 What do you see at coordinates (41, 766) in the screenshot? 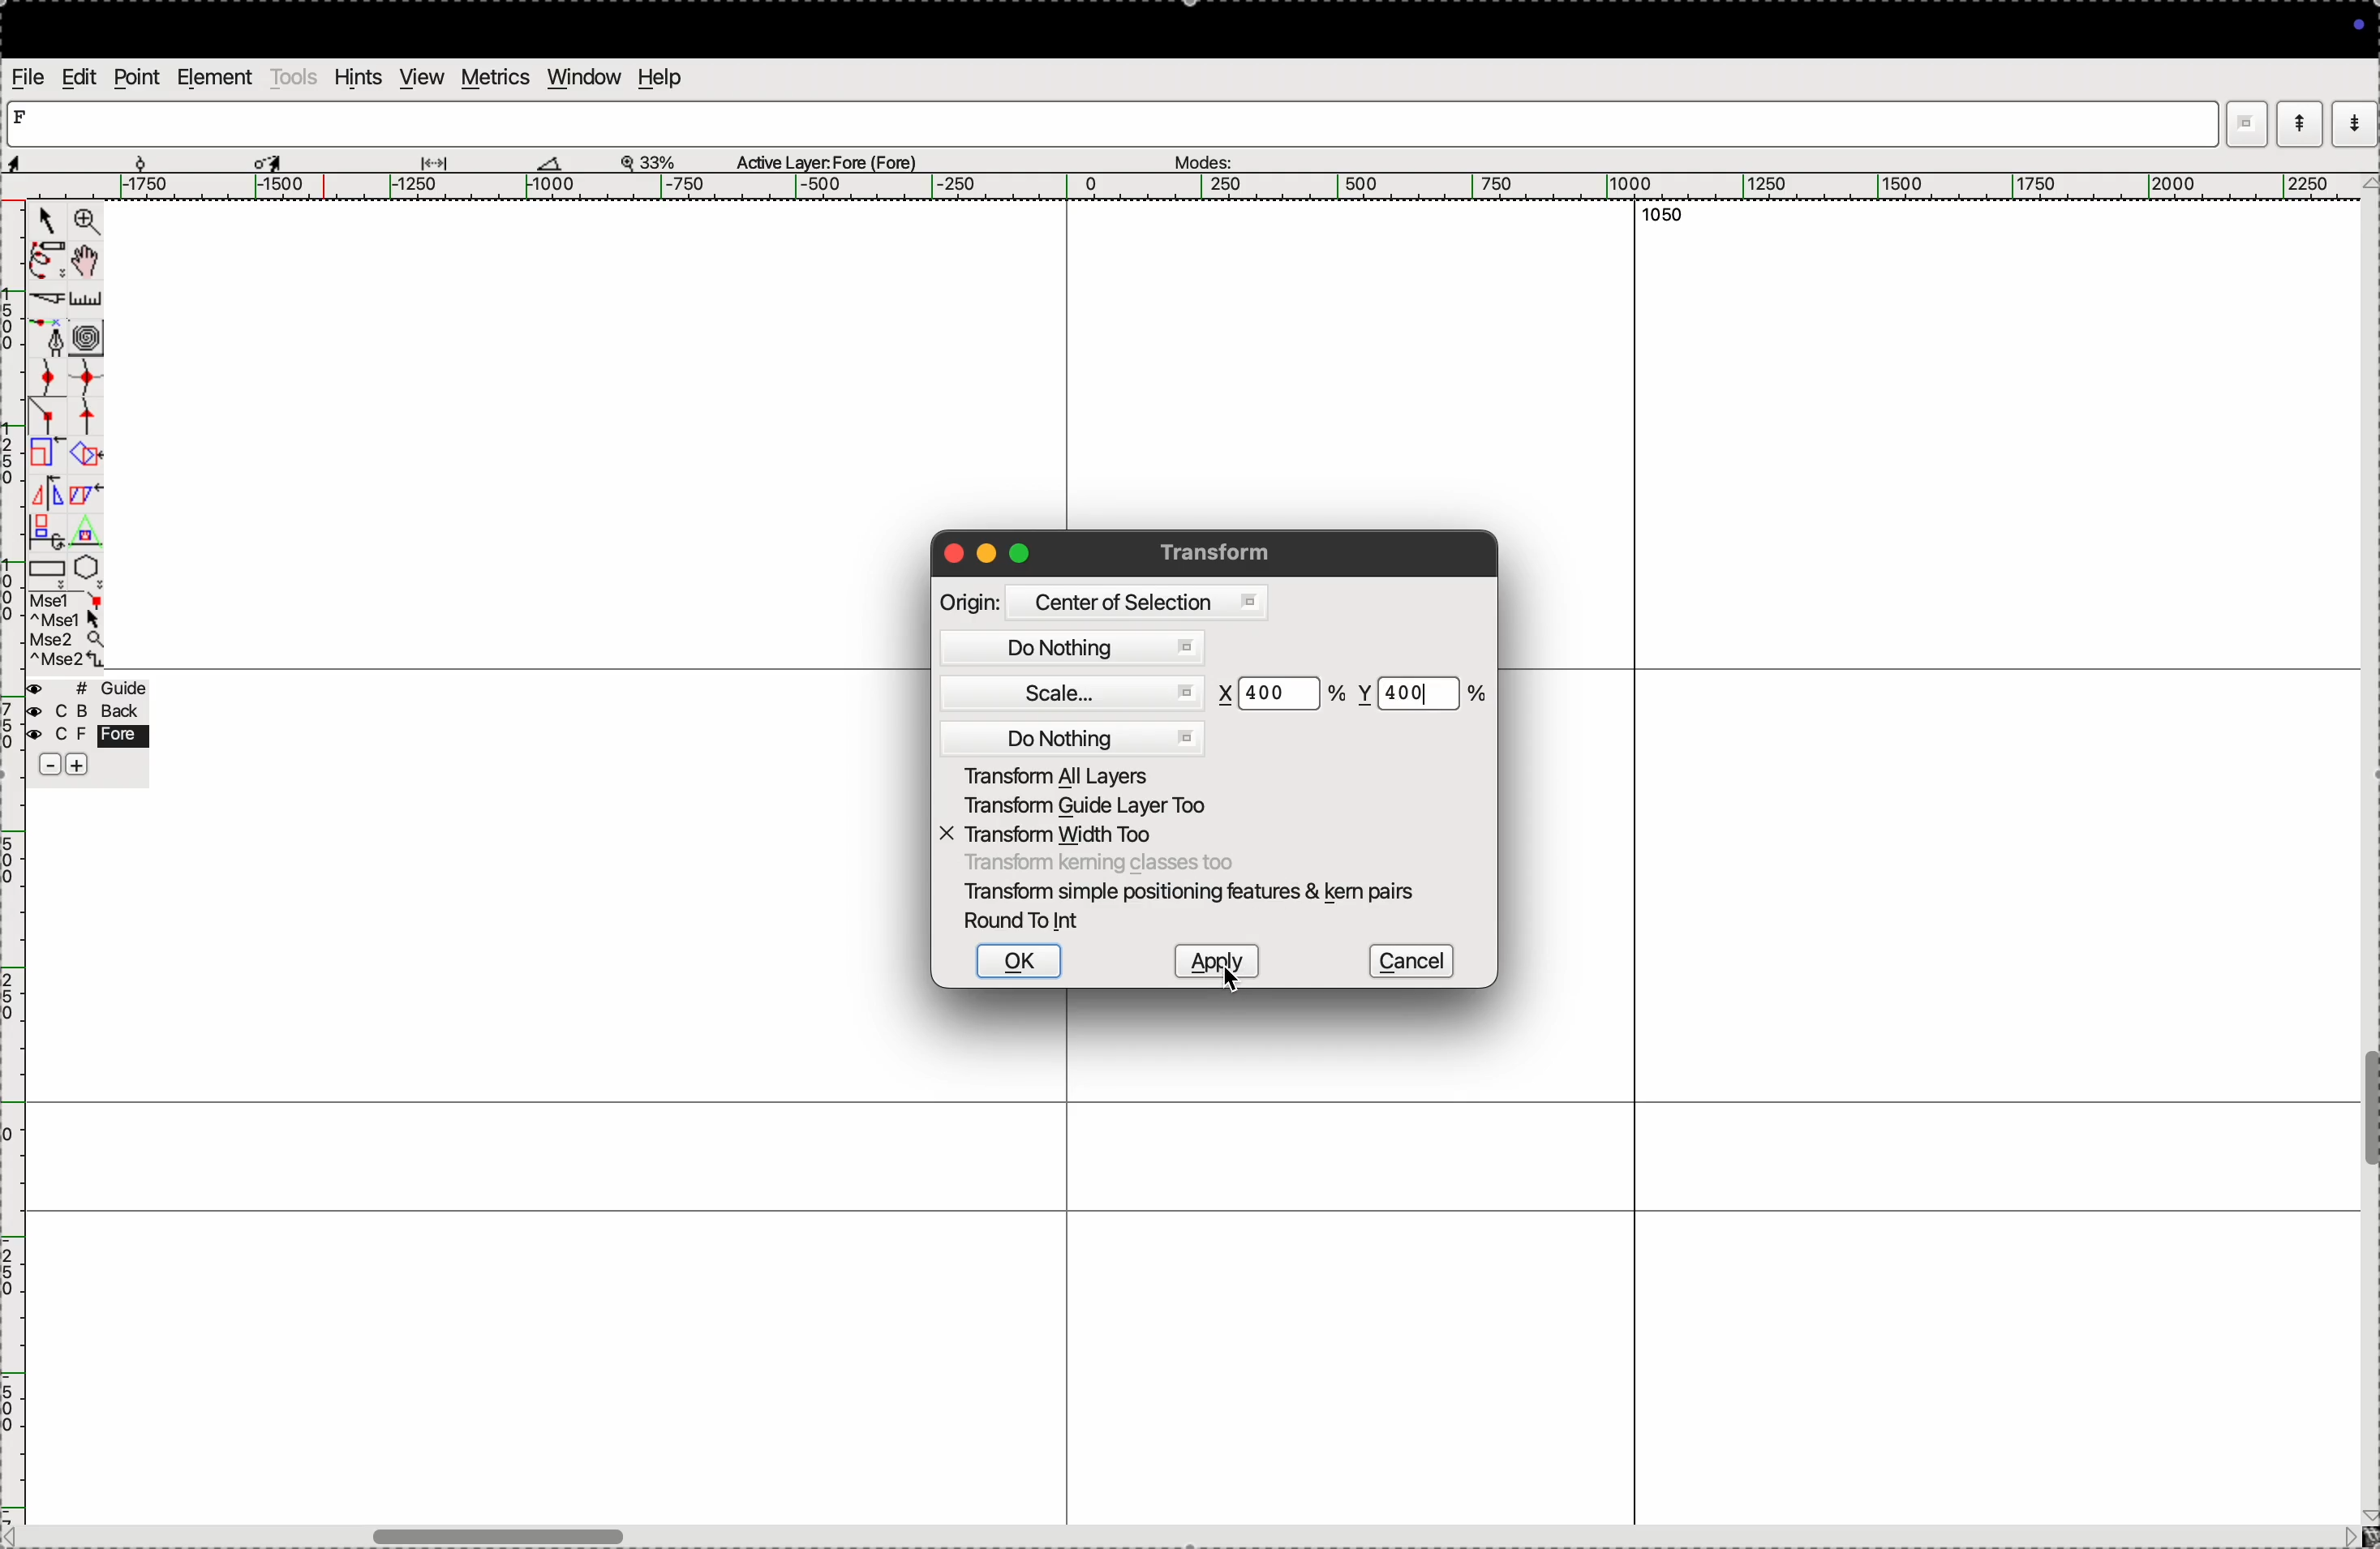
I see `sbubtract` at bounding box center [41, 766].